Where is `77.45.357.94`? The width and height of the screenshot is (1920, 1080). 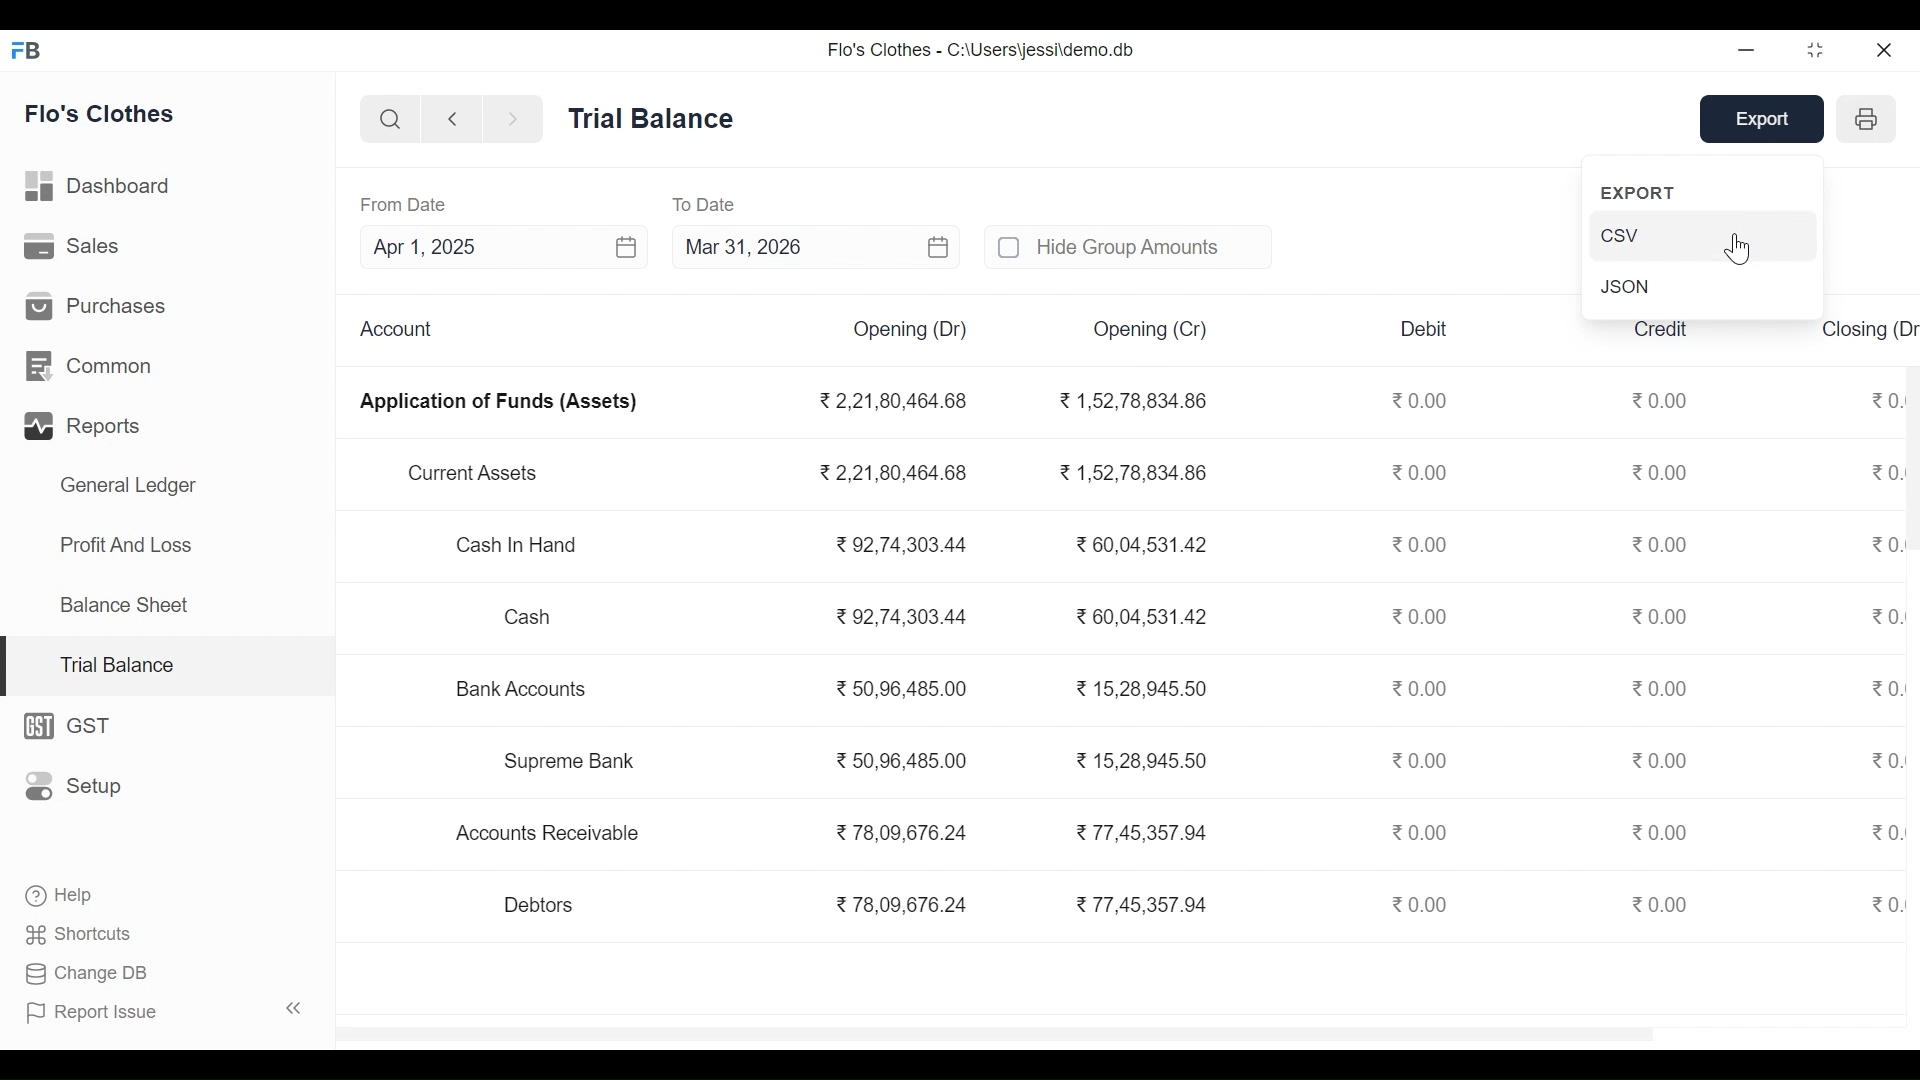 77.45.357.94 is located at coordinates (1138, 830).